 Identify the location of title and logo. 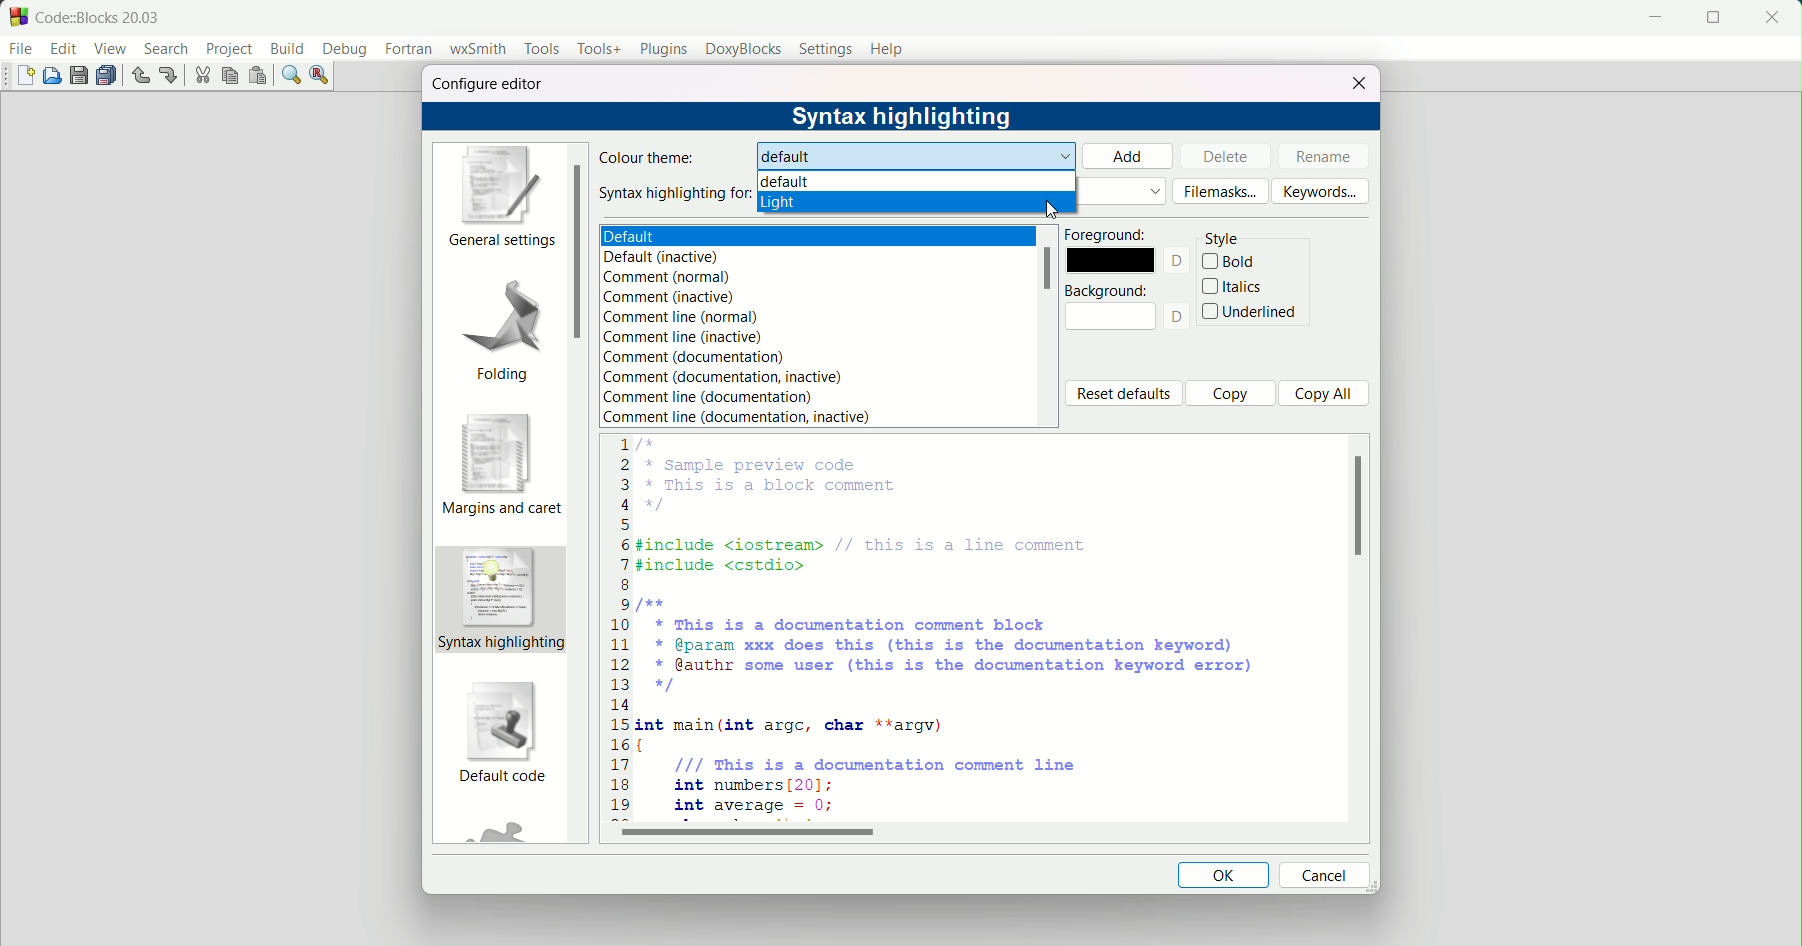
(87, 16).